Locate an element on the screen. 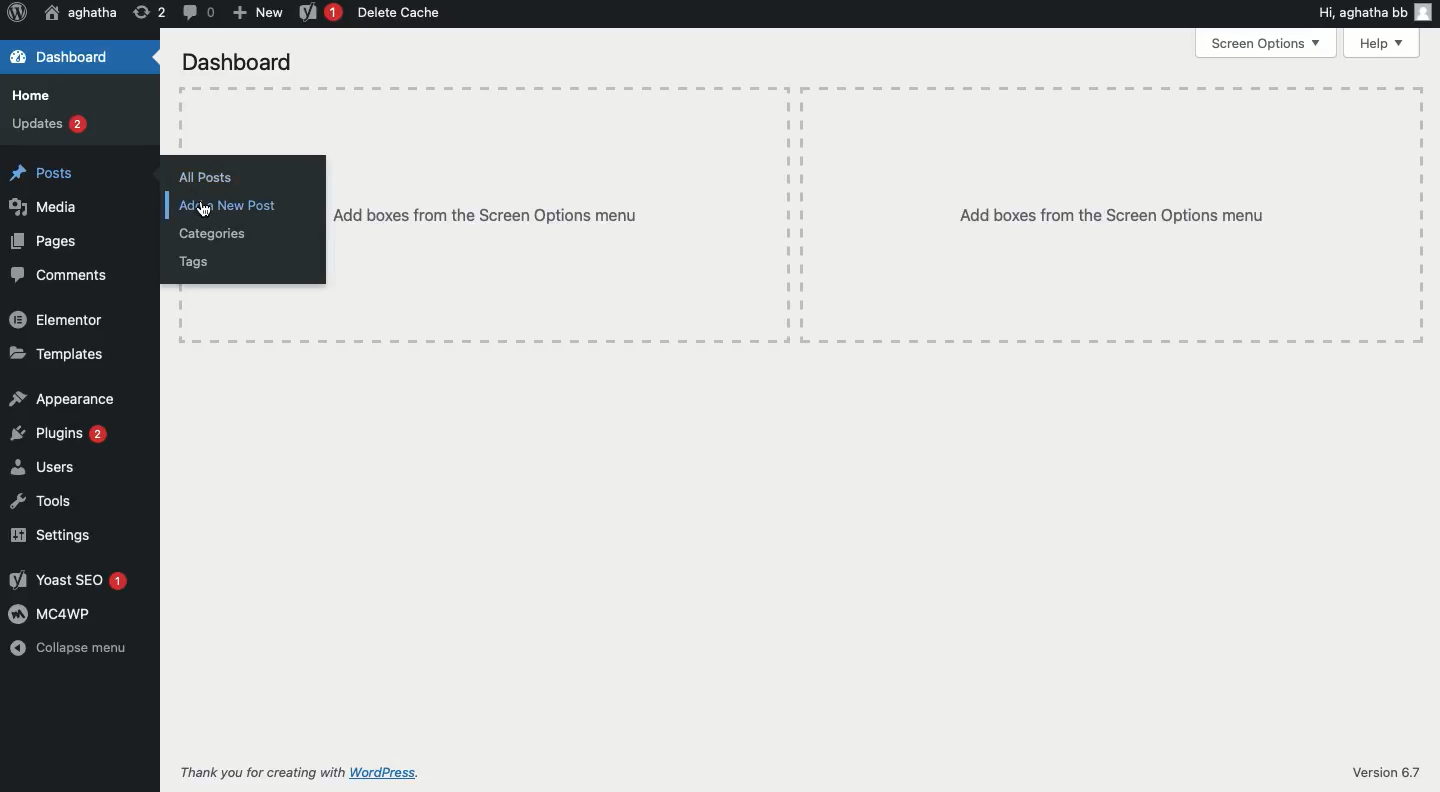 This screenshot has height=792, width=1440. Table line is located at coordinates (802, 342).